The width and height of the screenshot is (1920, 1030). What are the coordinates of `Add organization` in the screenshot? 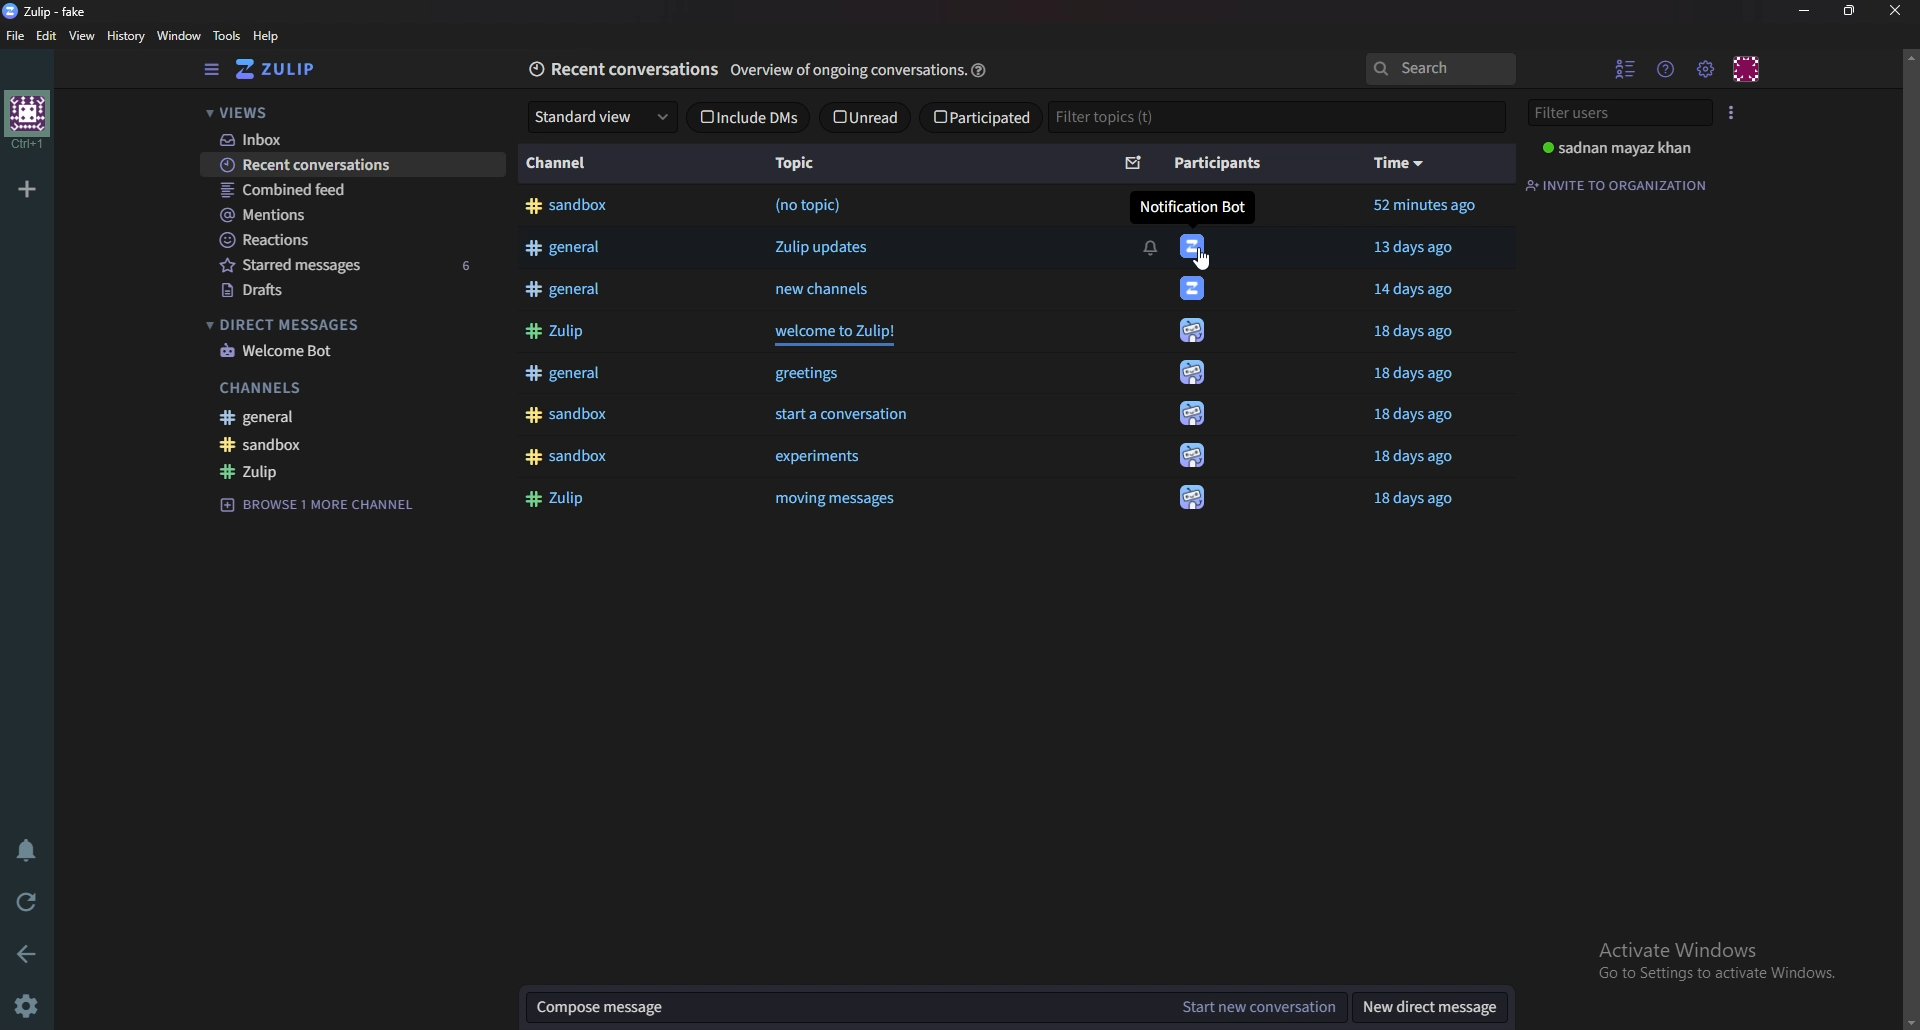 It's located at (30, 186).